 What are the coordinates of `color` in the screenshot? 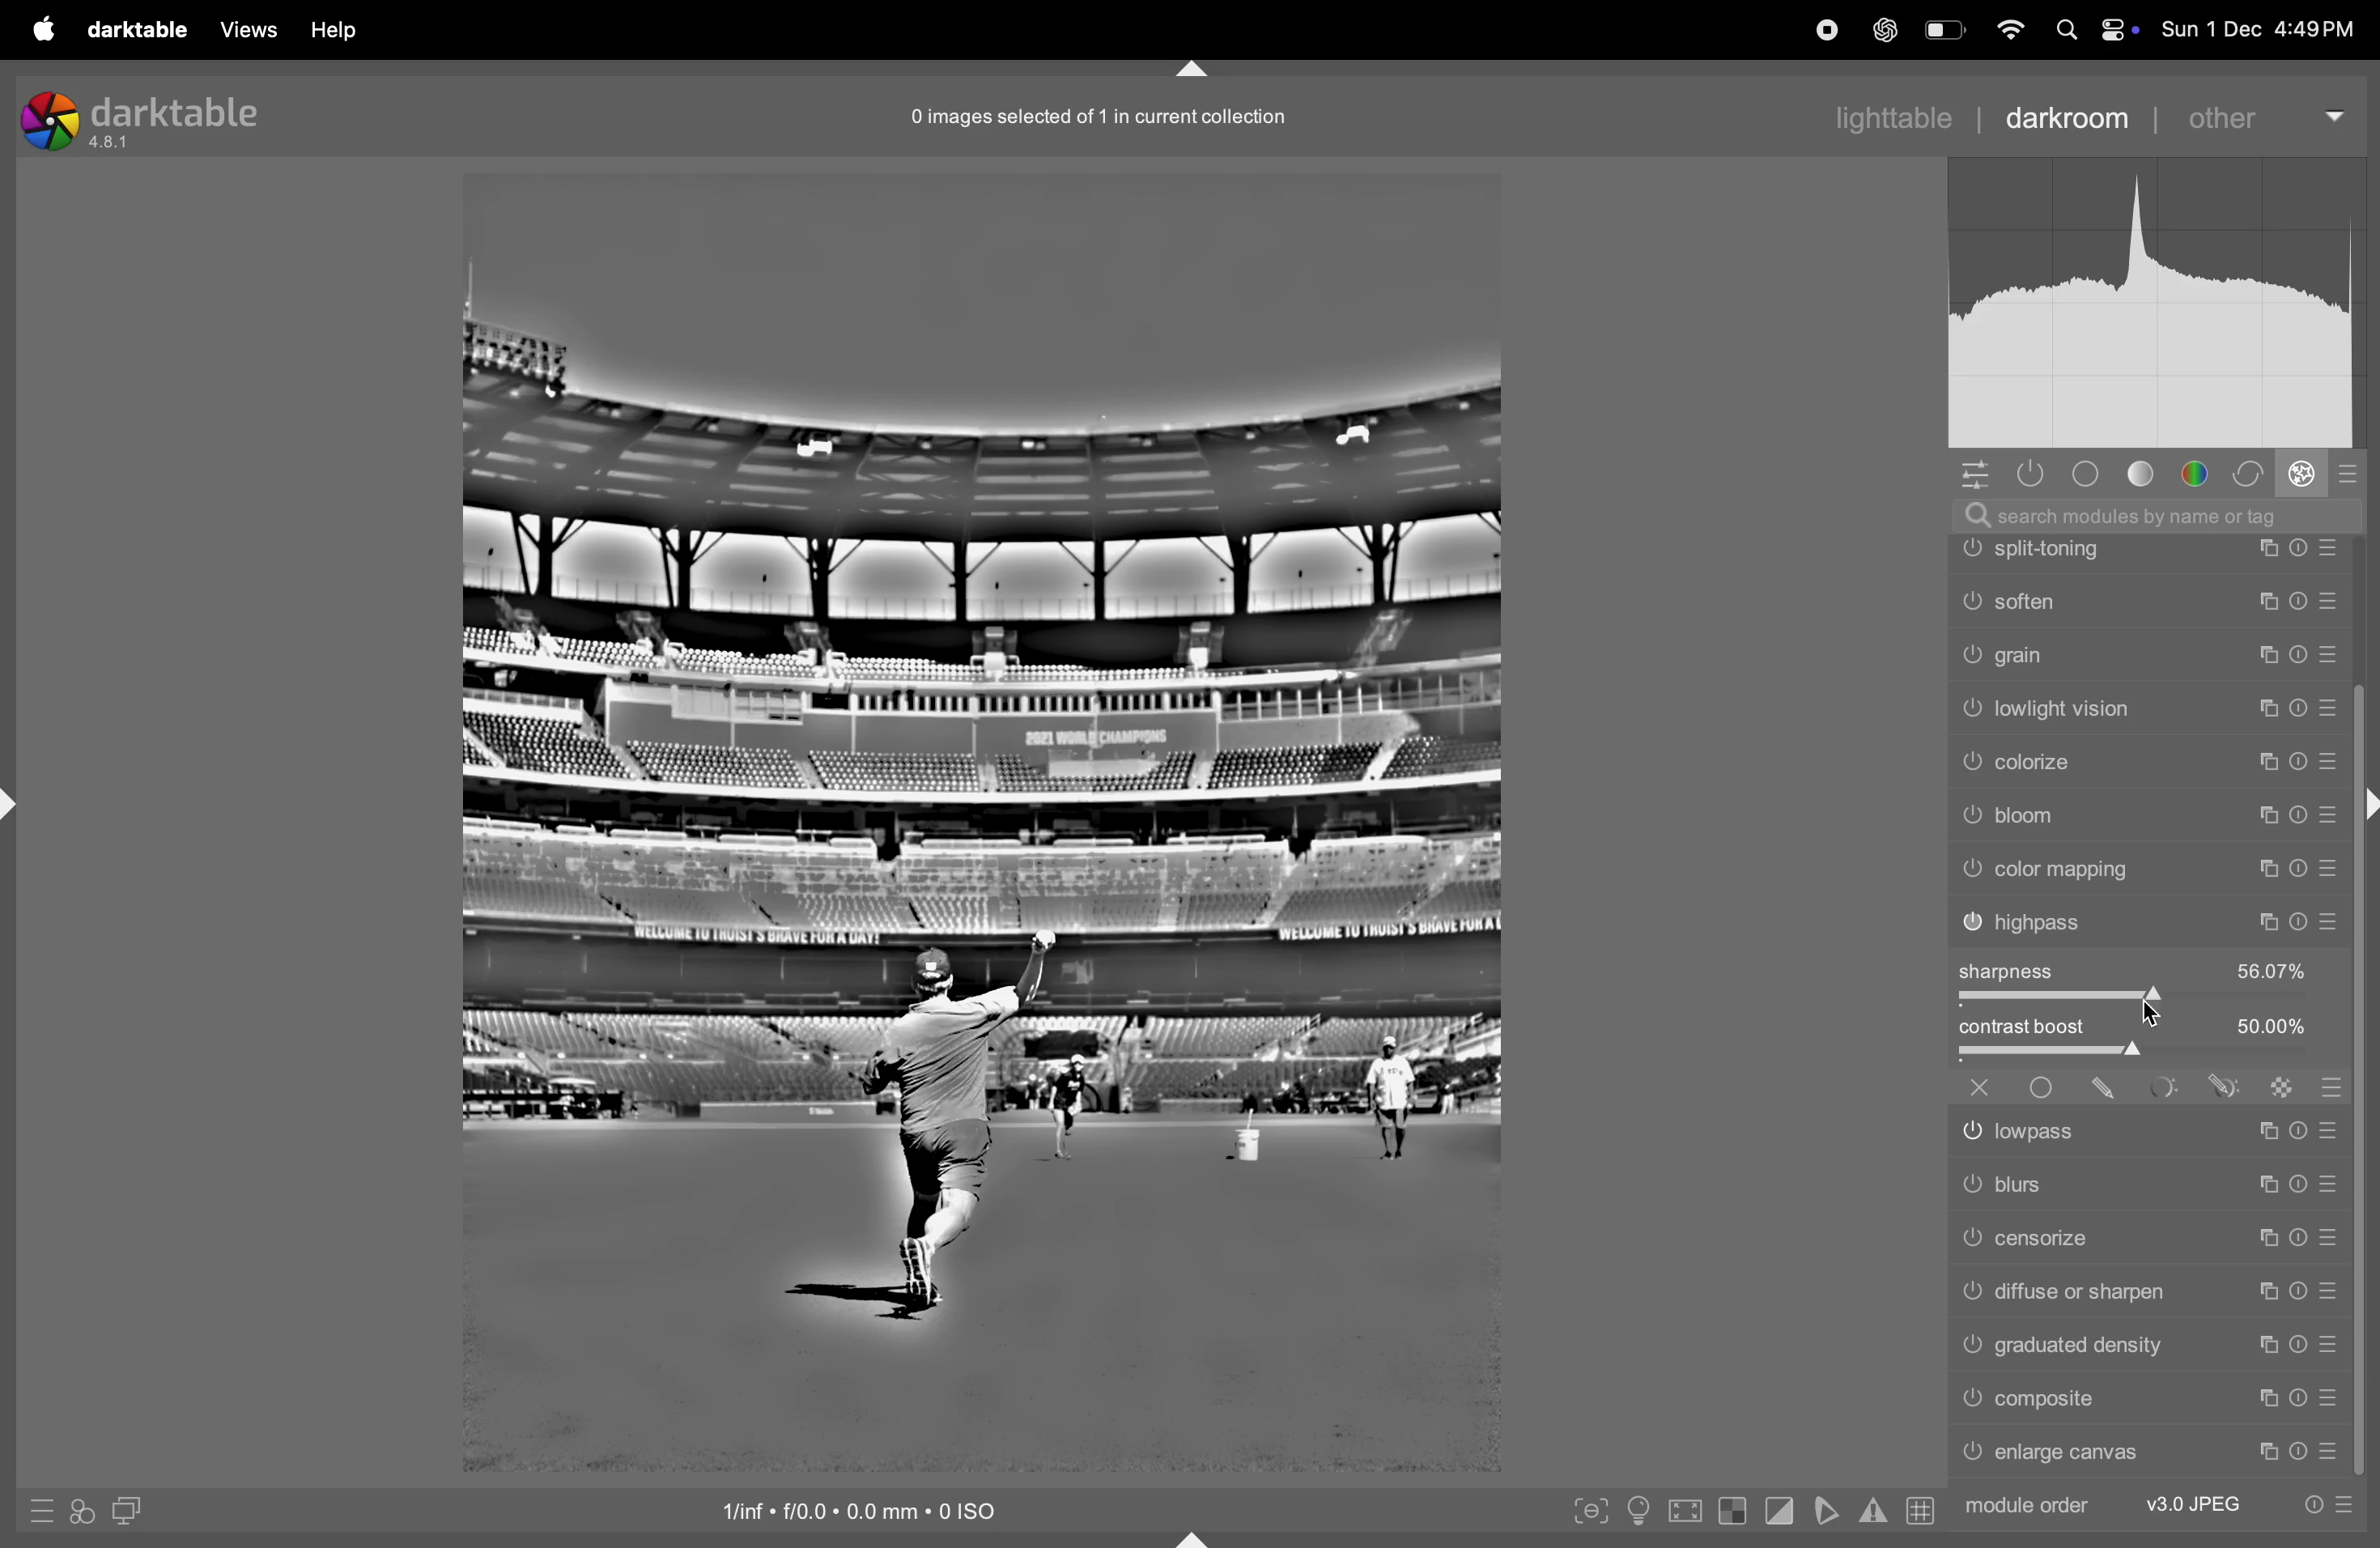 It's located at (2202, 472).